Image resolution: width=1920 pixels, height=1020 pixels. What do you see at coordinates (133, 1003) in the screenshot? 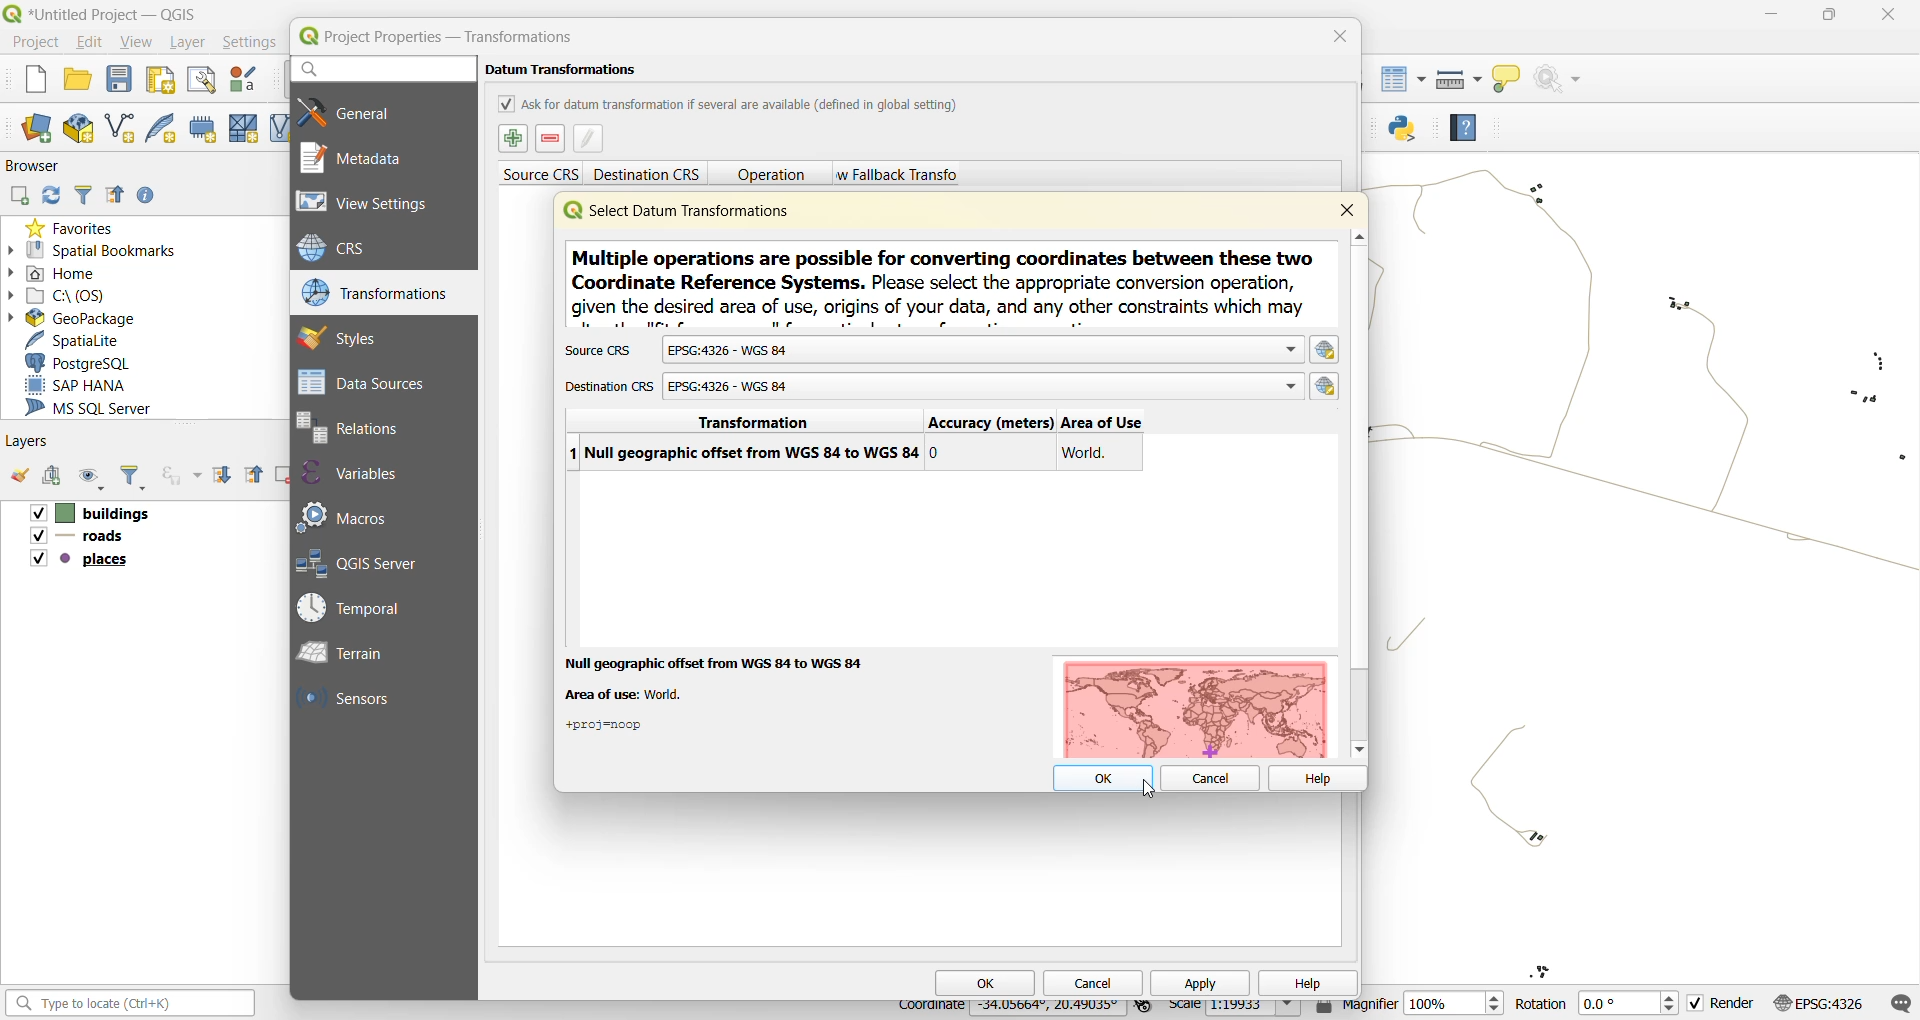
I see `search bar` at bounding box center [133, 1003].